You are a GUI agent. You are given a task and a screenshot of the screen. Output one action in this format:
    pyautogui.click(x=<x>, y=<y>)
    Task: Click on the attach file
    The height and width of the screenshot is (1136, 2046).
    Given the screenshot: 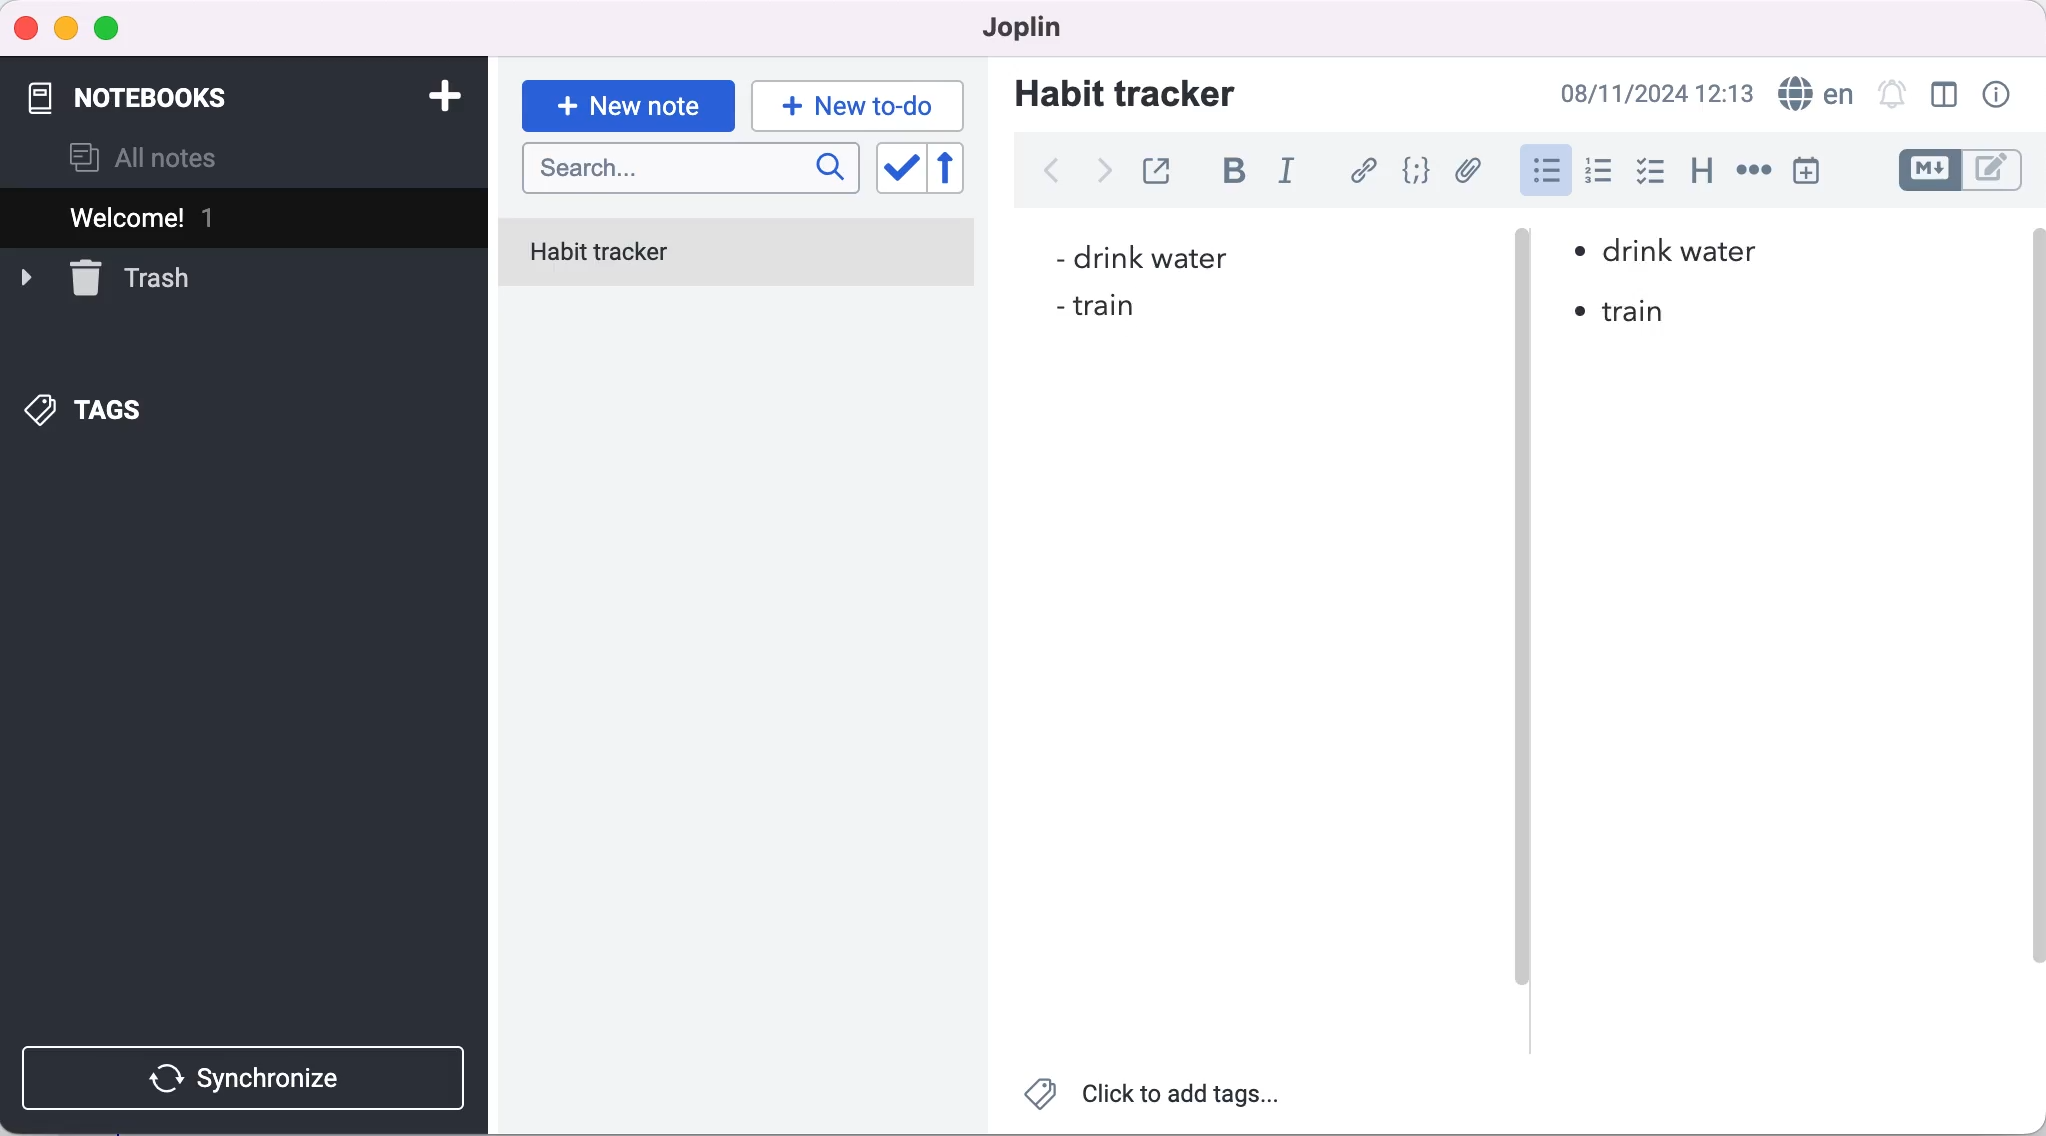 What is the action you would take?
    pyautogui.click(x=1472, y=170)
    